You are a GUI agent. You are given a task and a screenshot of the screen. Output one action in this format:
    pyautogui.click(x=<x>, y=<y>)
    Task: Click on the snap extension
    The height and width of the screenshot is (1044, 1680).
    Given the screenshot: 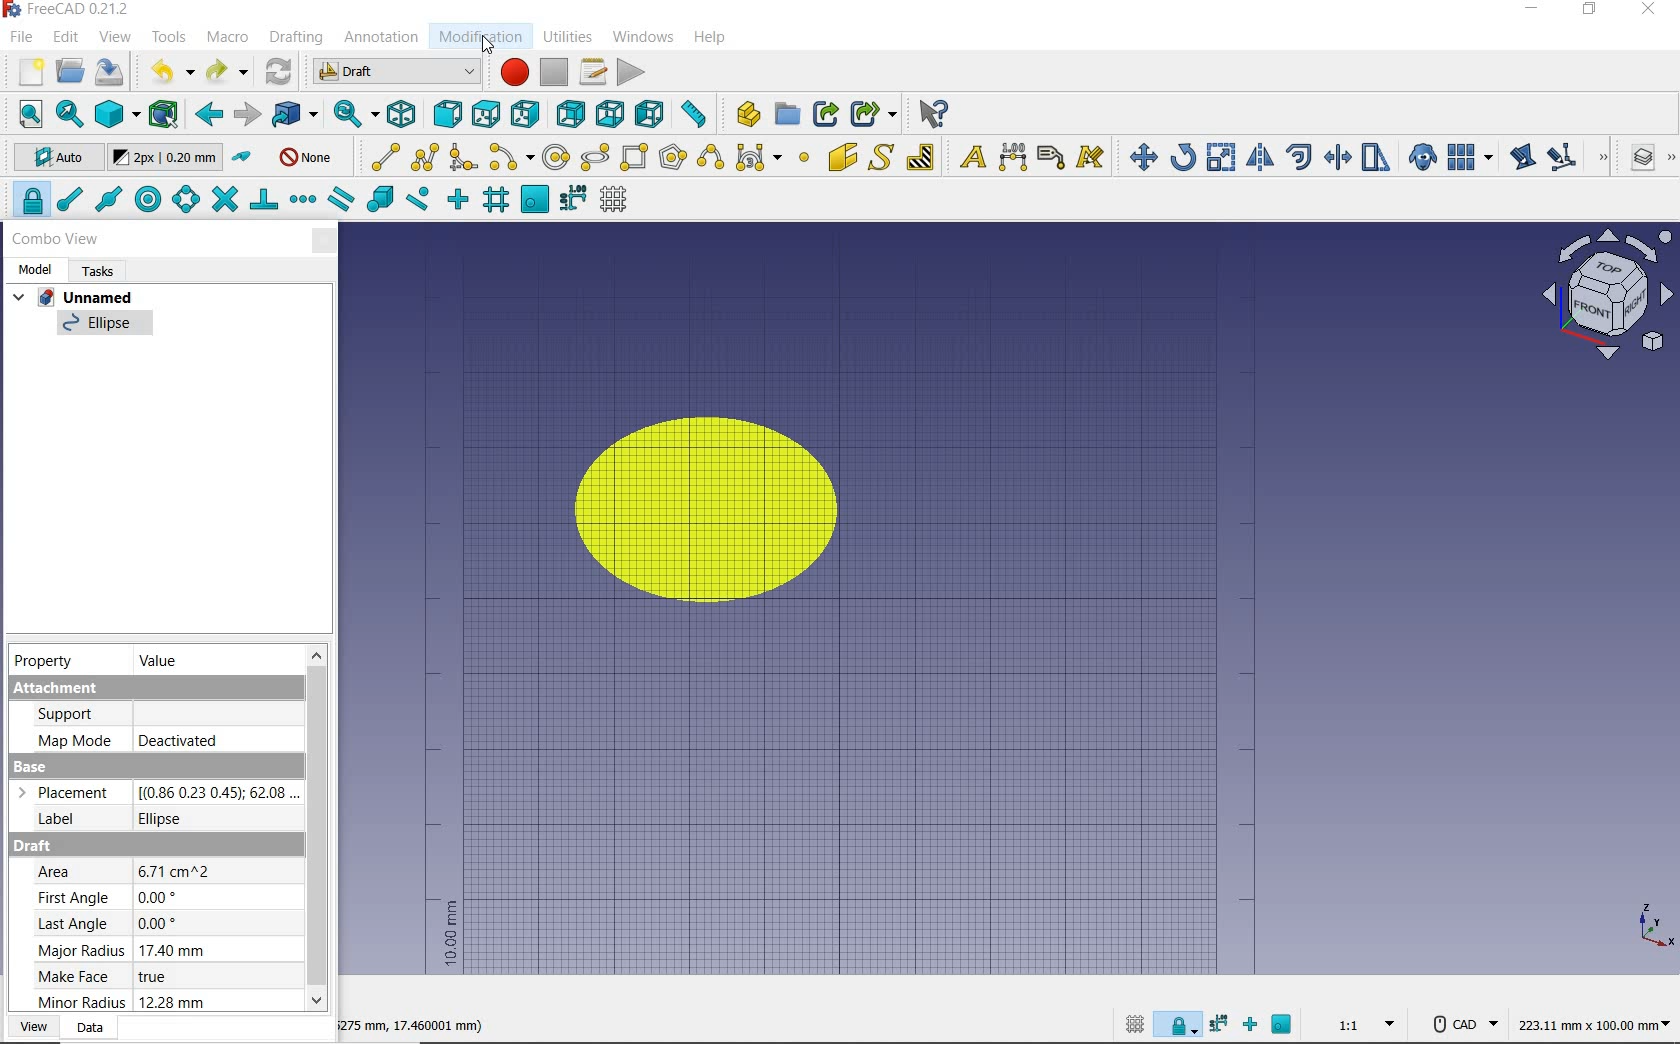 What is the action you would take?
    pyautogui.click(x=304, y=199)
    